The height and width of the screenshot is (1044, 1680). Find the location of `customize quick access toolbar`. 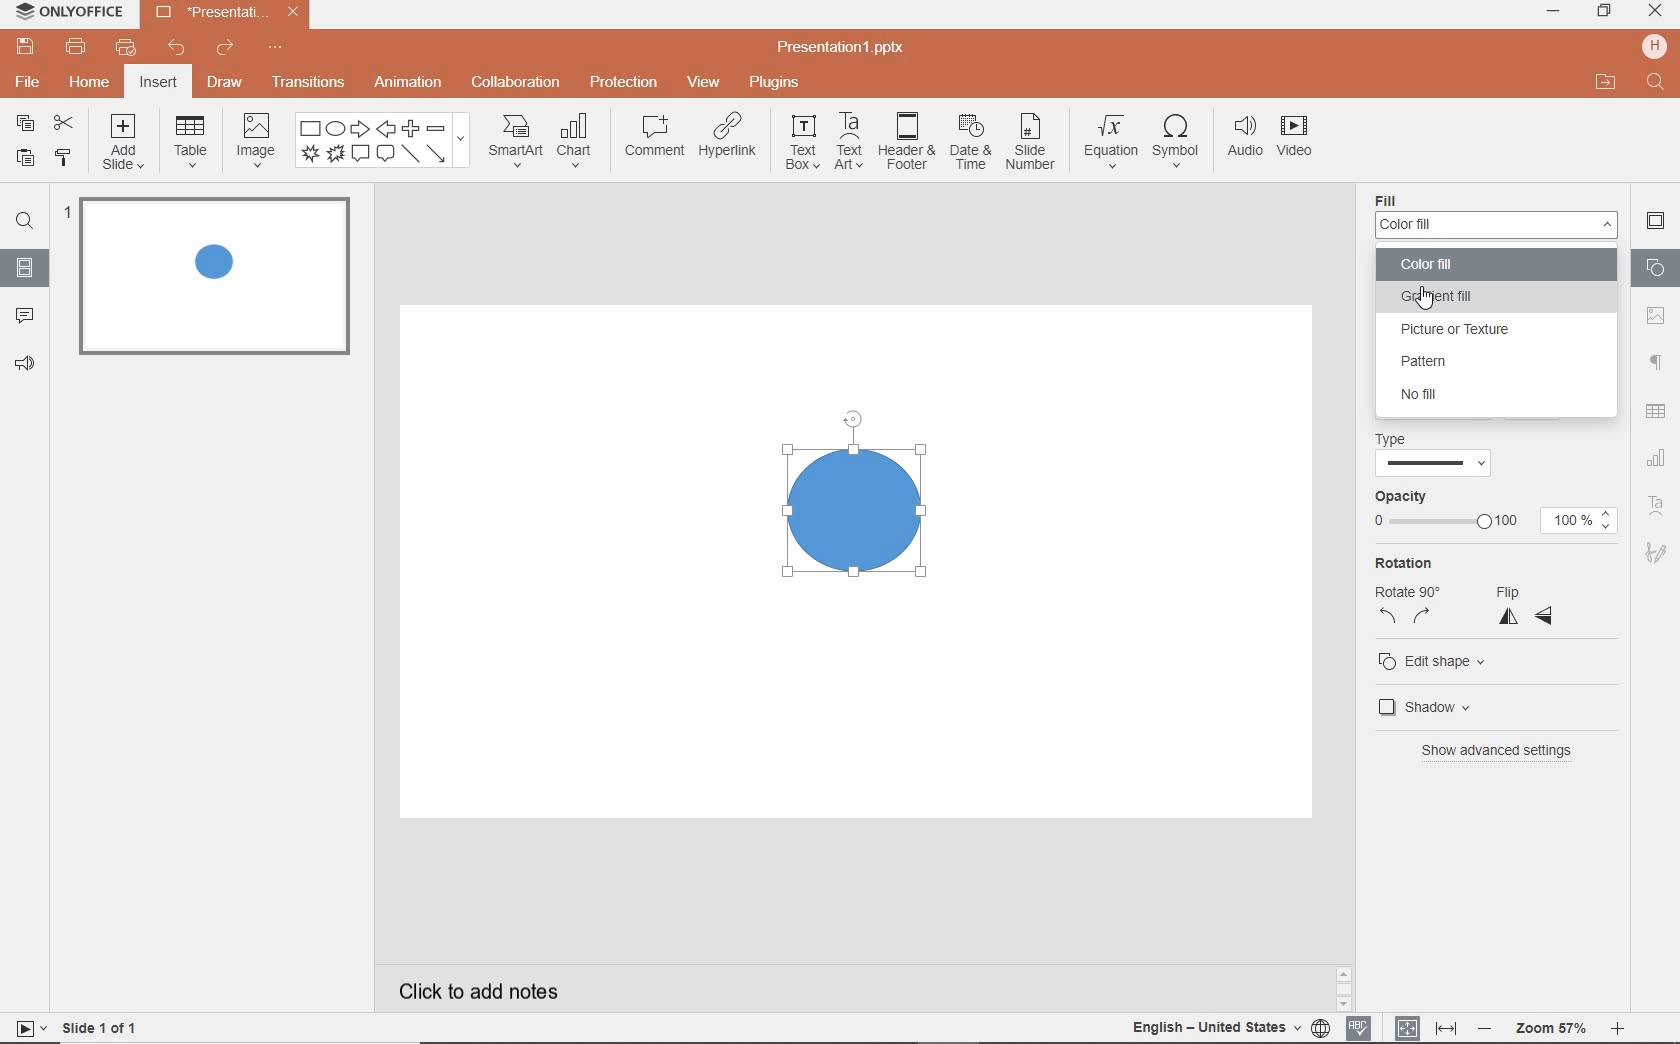

customize quick access toolbar is located at coordinates (276, 45).